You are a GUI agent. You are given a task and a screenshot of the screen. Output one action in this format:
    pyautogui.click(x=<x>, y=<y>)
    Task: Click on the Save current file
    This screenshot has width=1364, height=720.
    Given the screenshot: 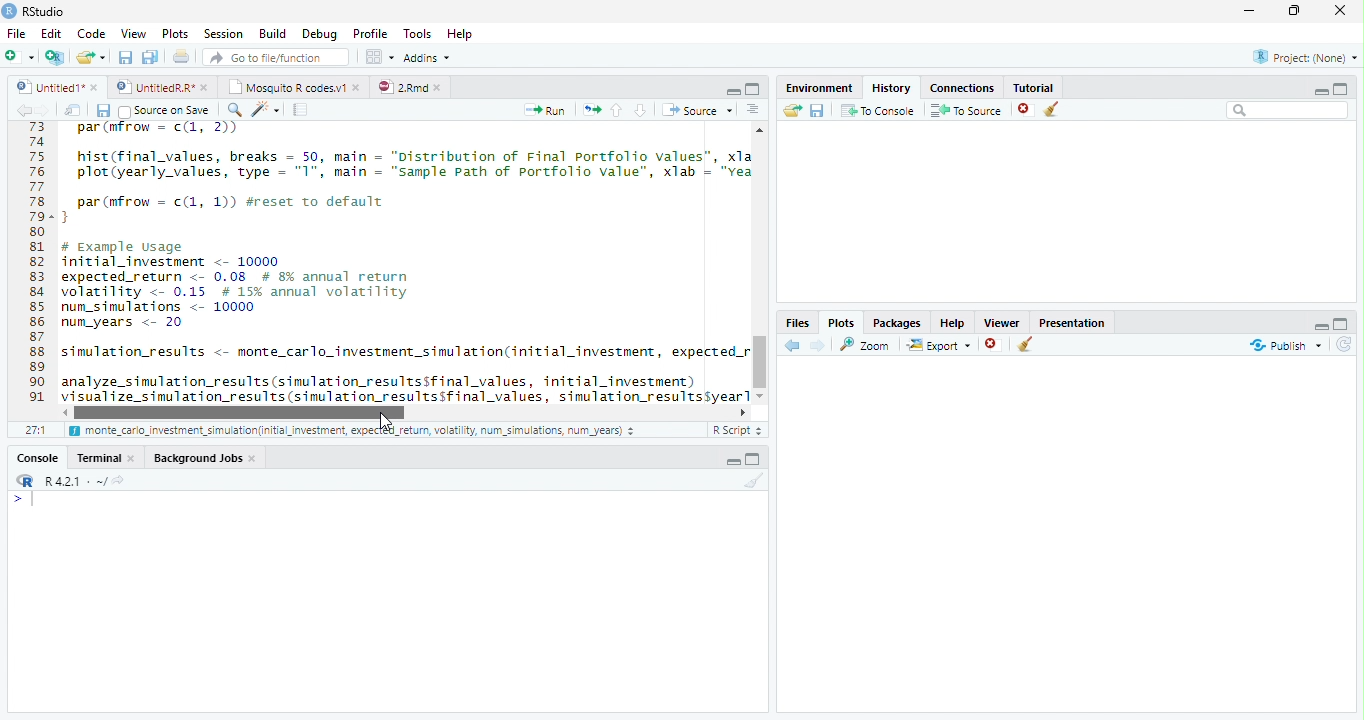 What is the action you would take?
    pyautogui.click(x=124, y=57)
    